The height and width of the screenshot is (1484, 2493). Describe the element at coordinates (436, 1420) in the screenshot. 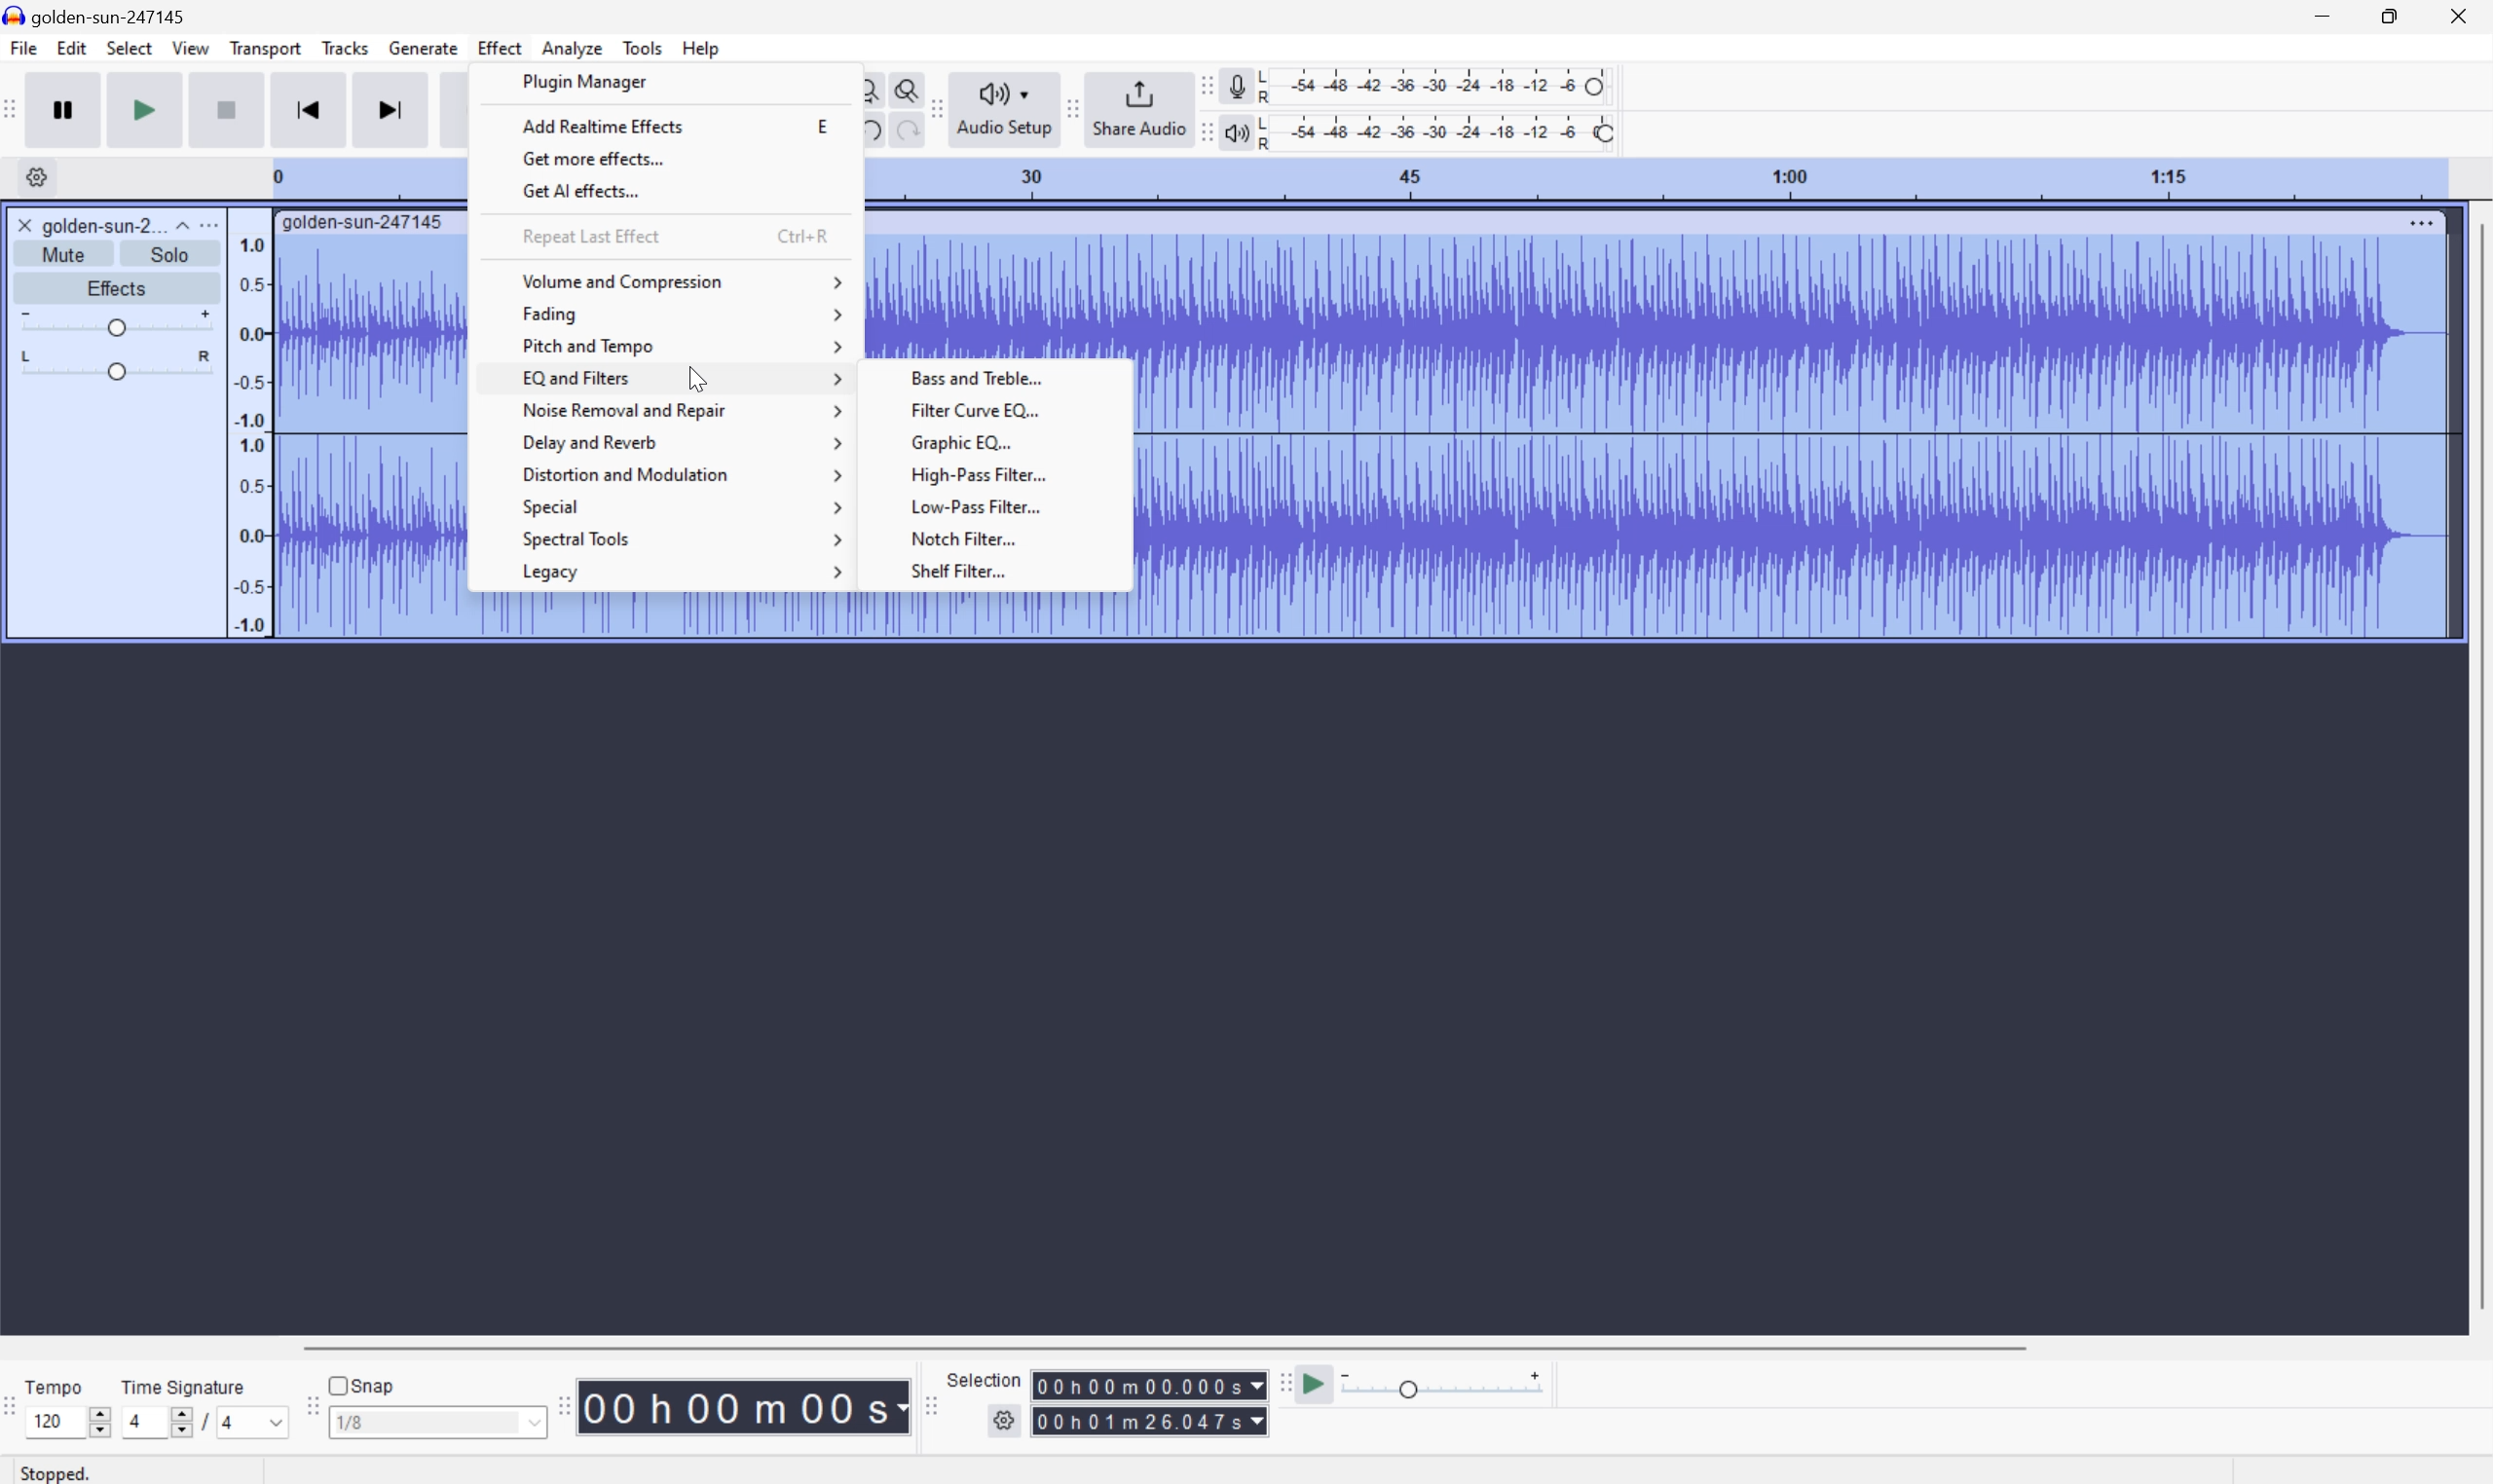

I see `1/8` at that location.